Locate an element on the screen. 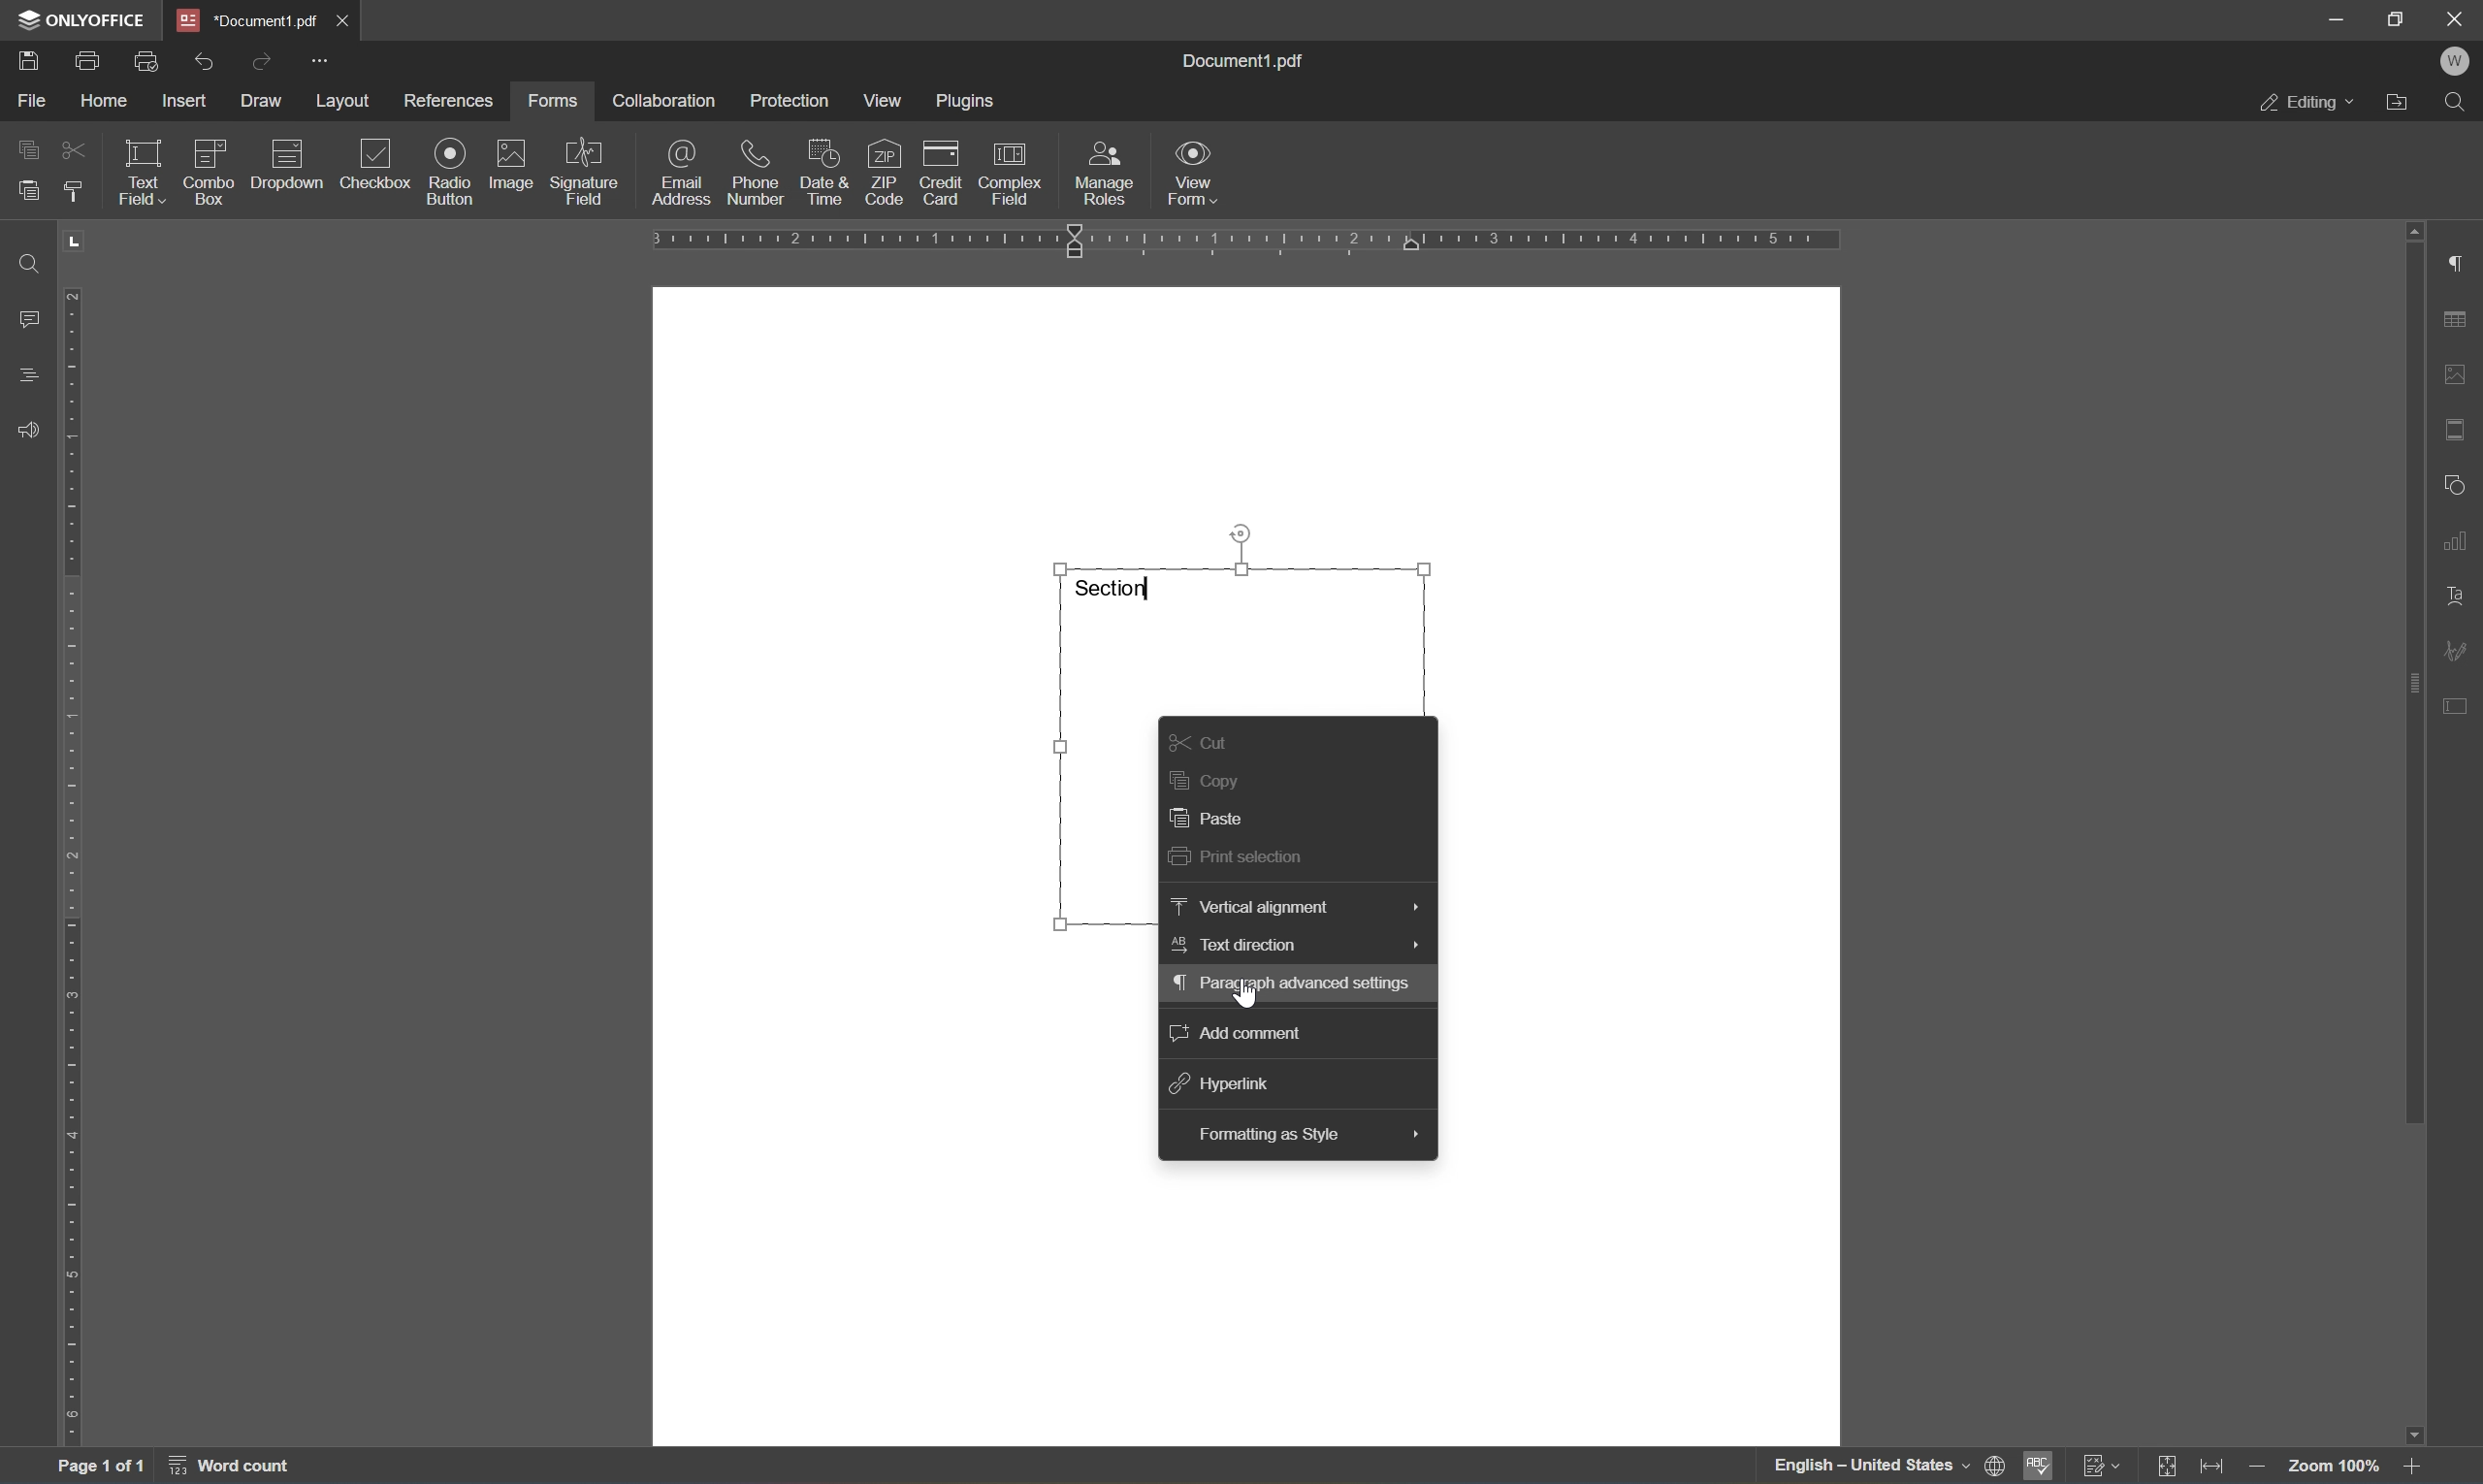 This screenshot has width=2483, height=1484. document.pdf is located at coordinates (1253, 60).